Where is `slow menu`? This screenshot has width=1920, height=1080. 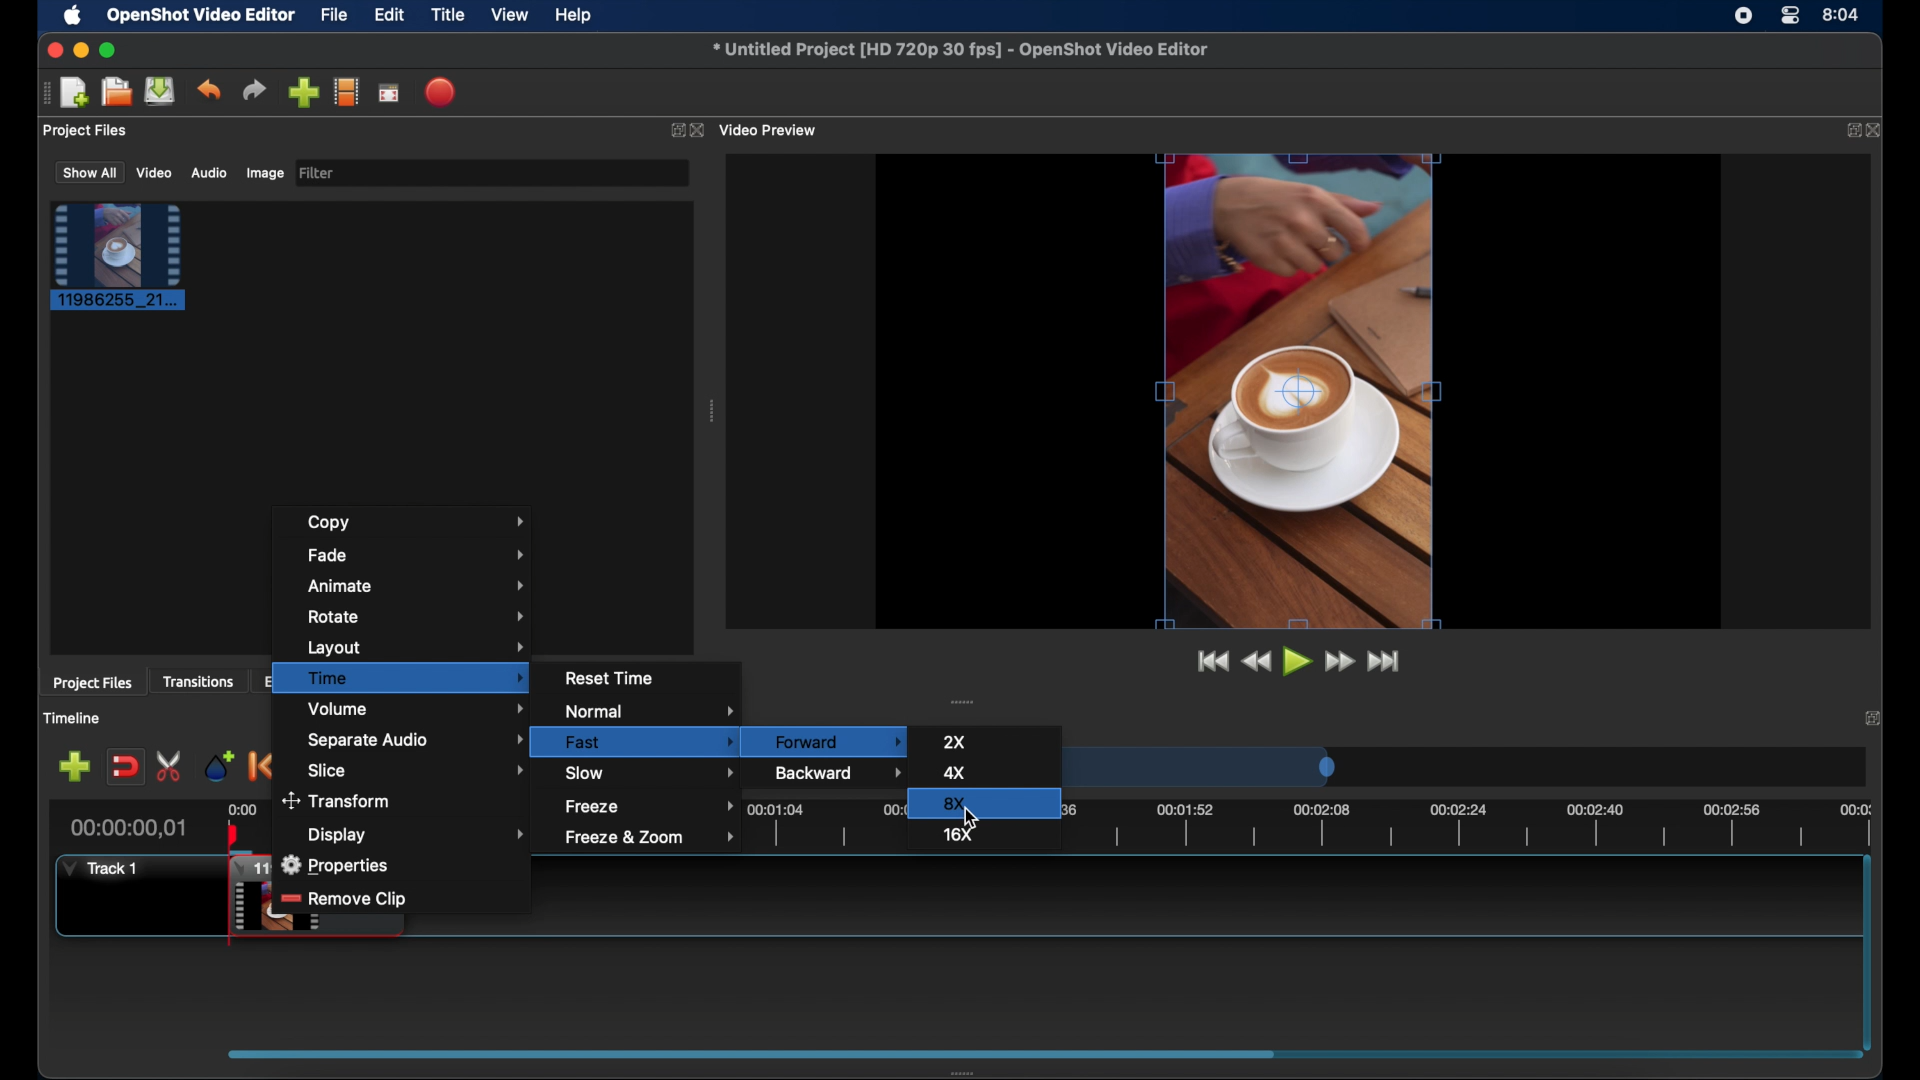 slow menu is located at coordinates (650, 772).